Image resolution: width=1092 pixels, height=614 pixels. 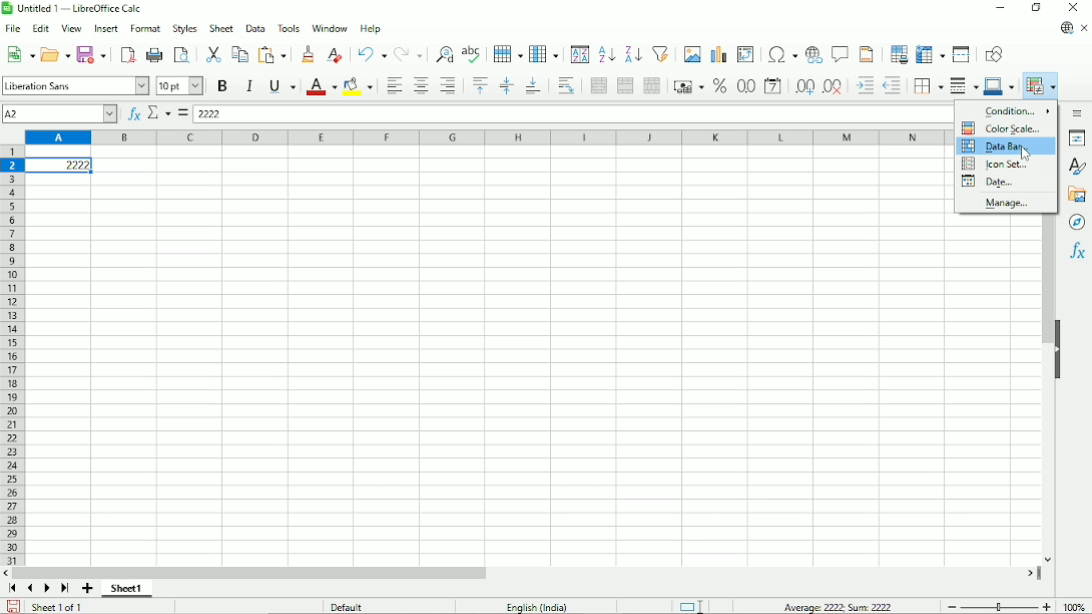 What do you see at coordinates (92, 54) in the screenshot?
I see `Save` at bounding box center [92, 54].